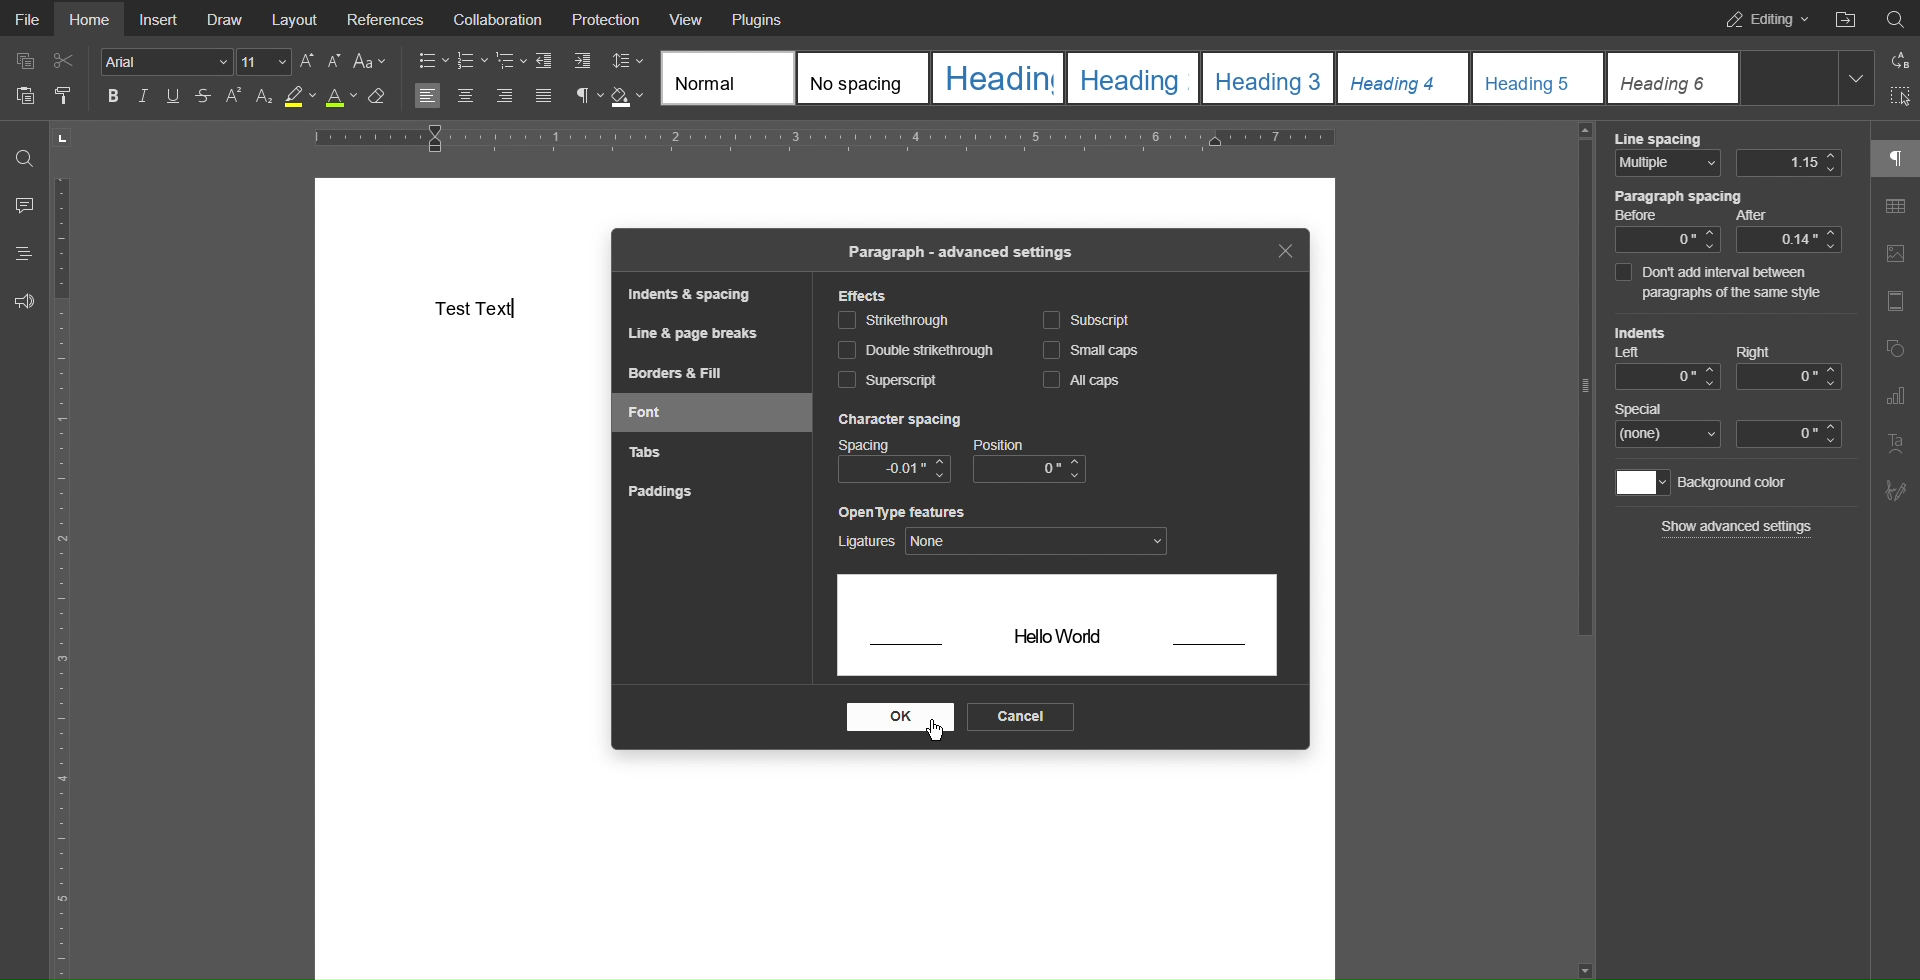 Image resolution: width=1920 pixels, height=980 pixels. I want to click on Text Cases, so click(368, 61).